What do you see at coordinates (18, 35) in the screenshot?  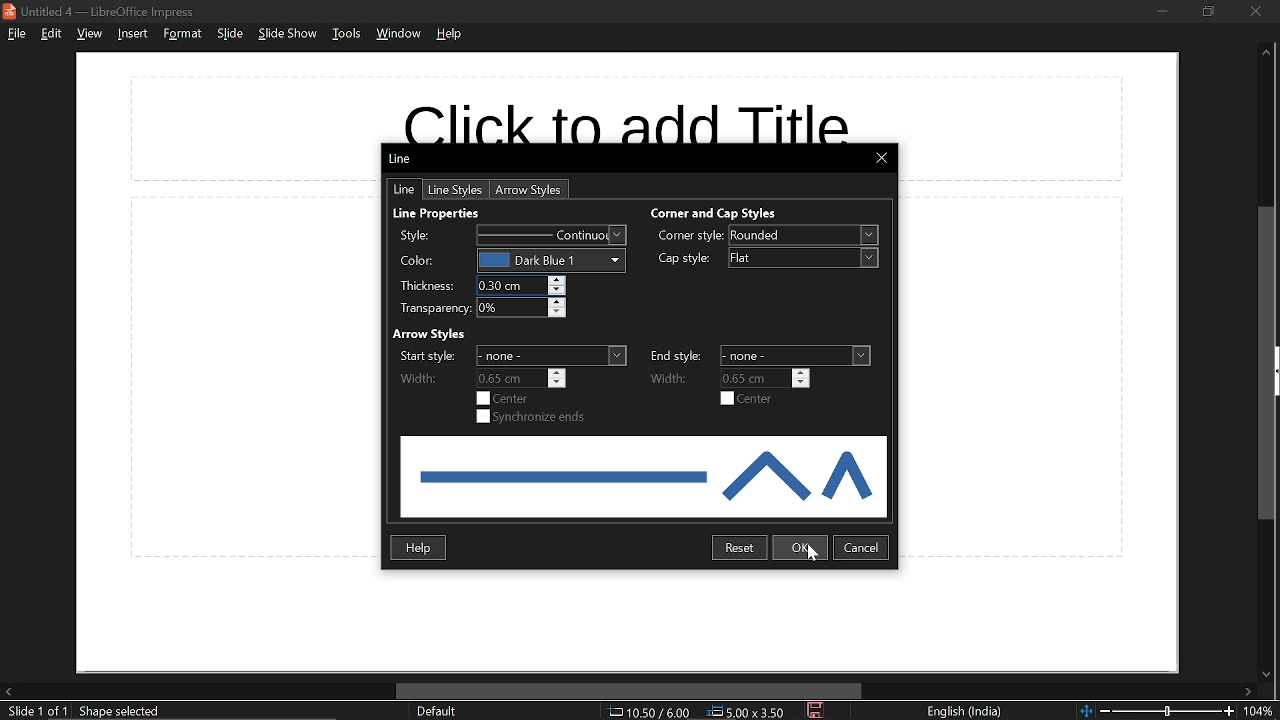 I see `file` at bounding box center [18, 35].